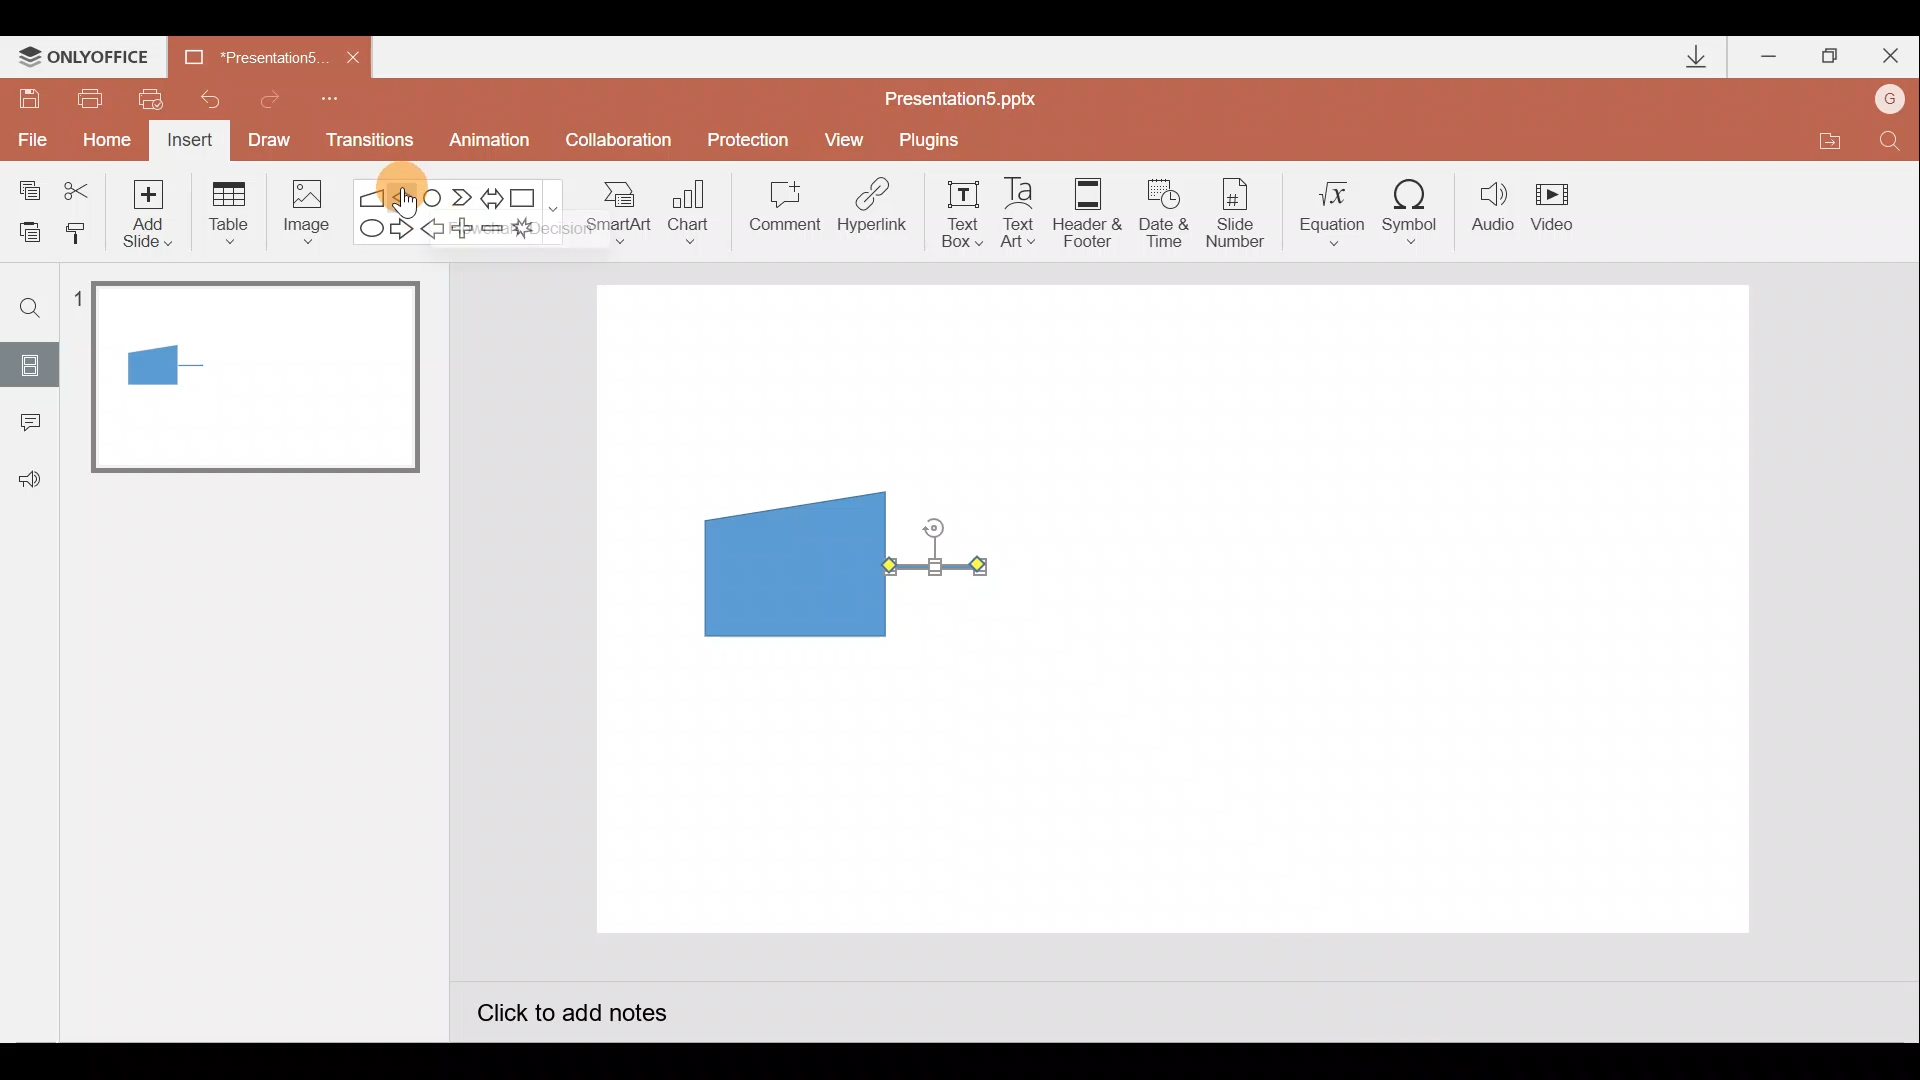  I want to click on Feedback & support, so click(31, 478).